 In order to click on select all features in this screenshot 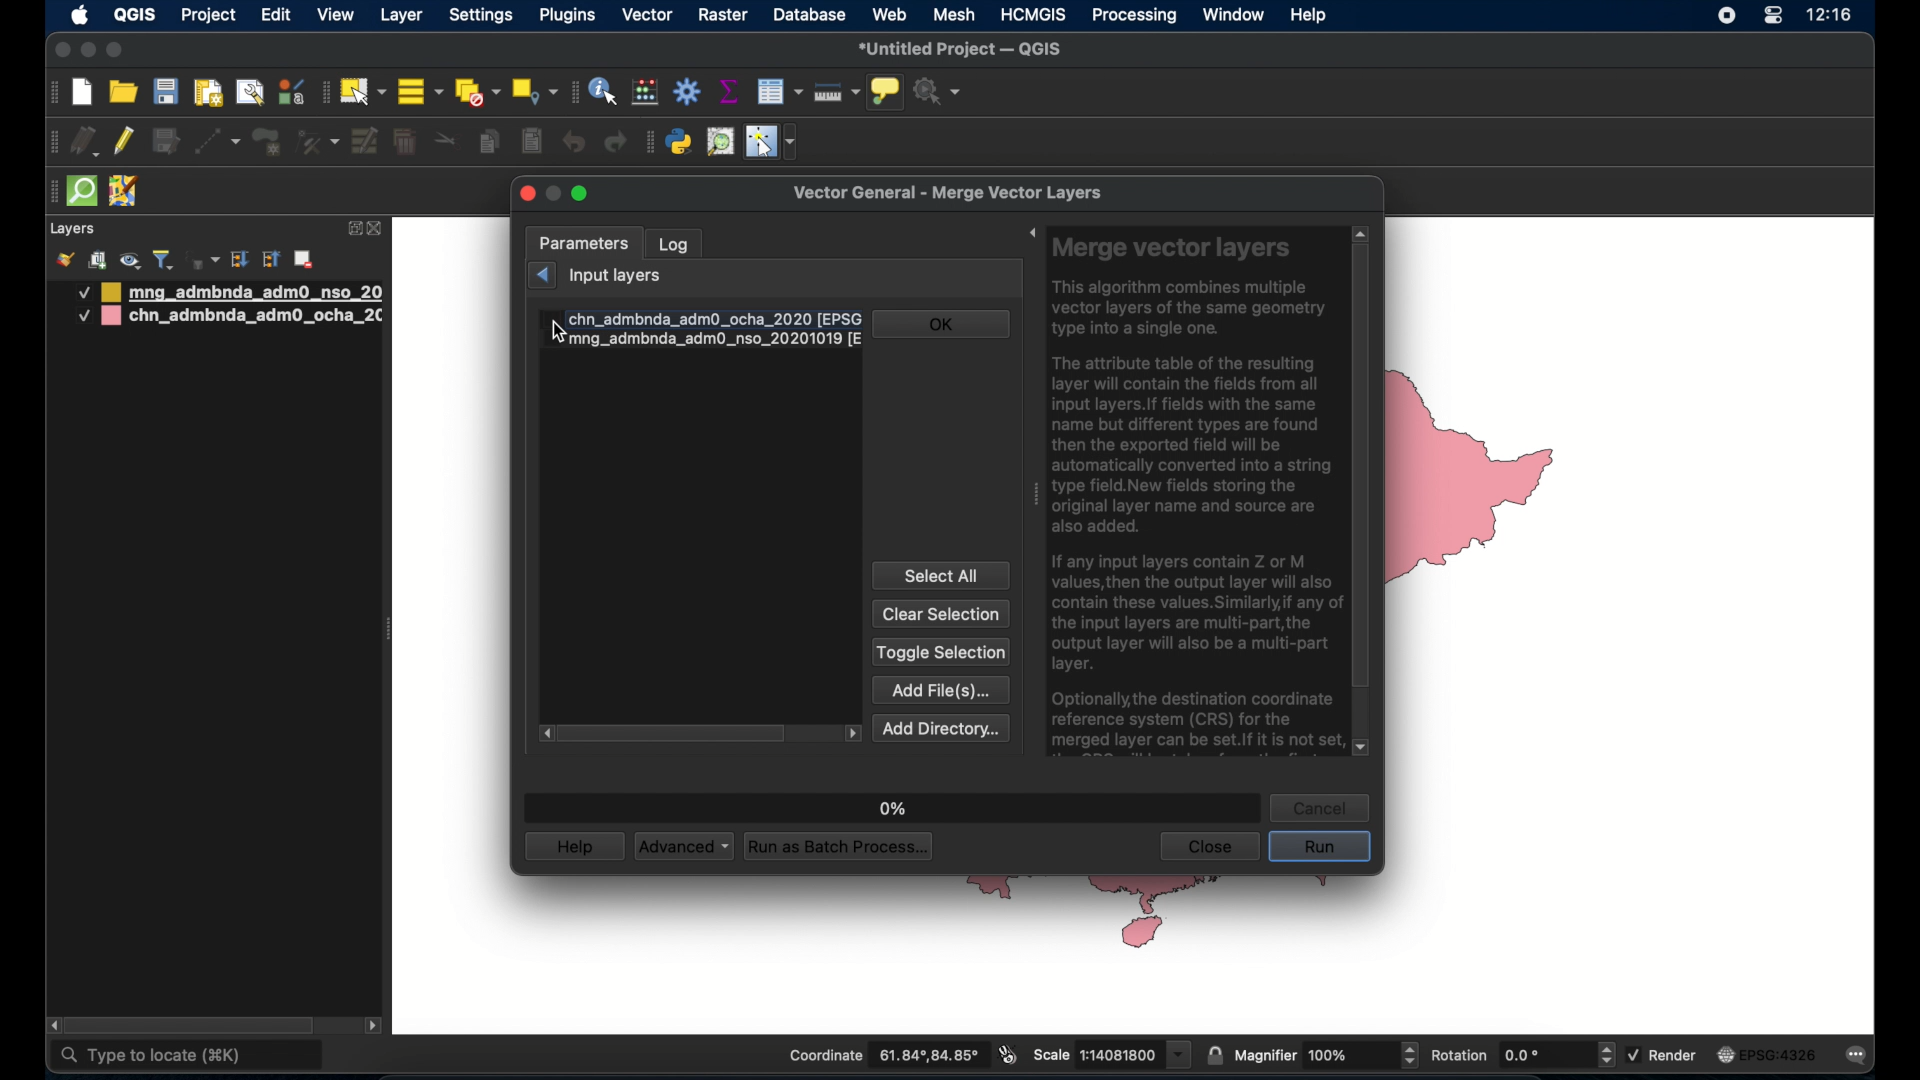, I will do `click(421, 93)`.